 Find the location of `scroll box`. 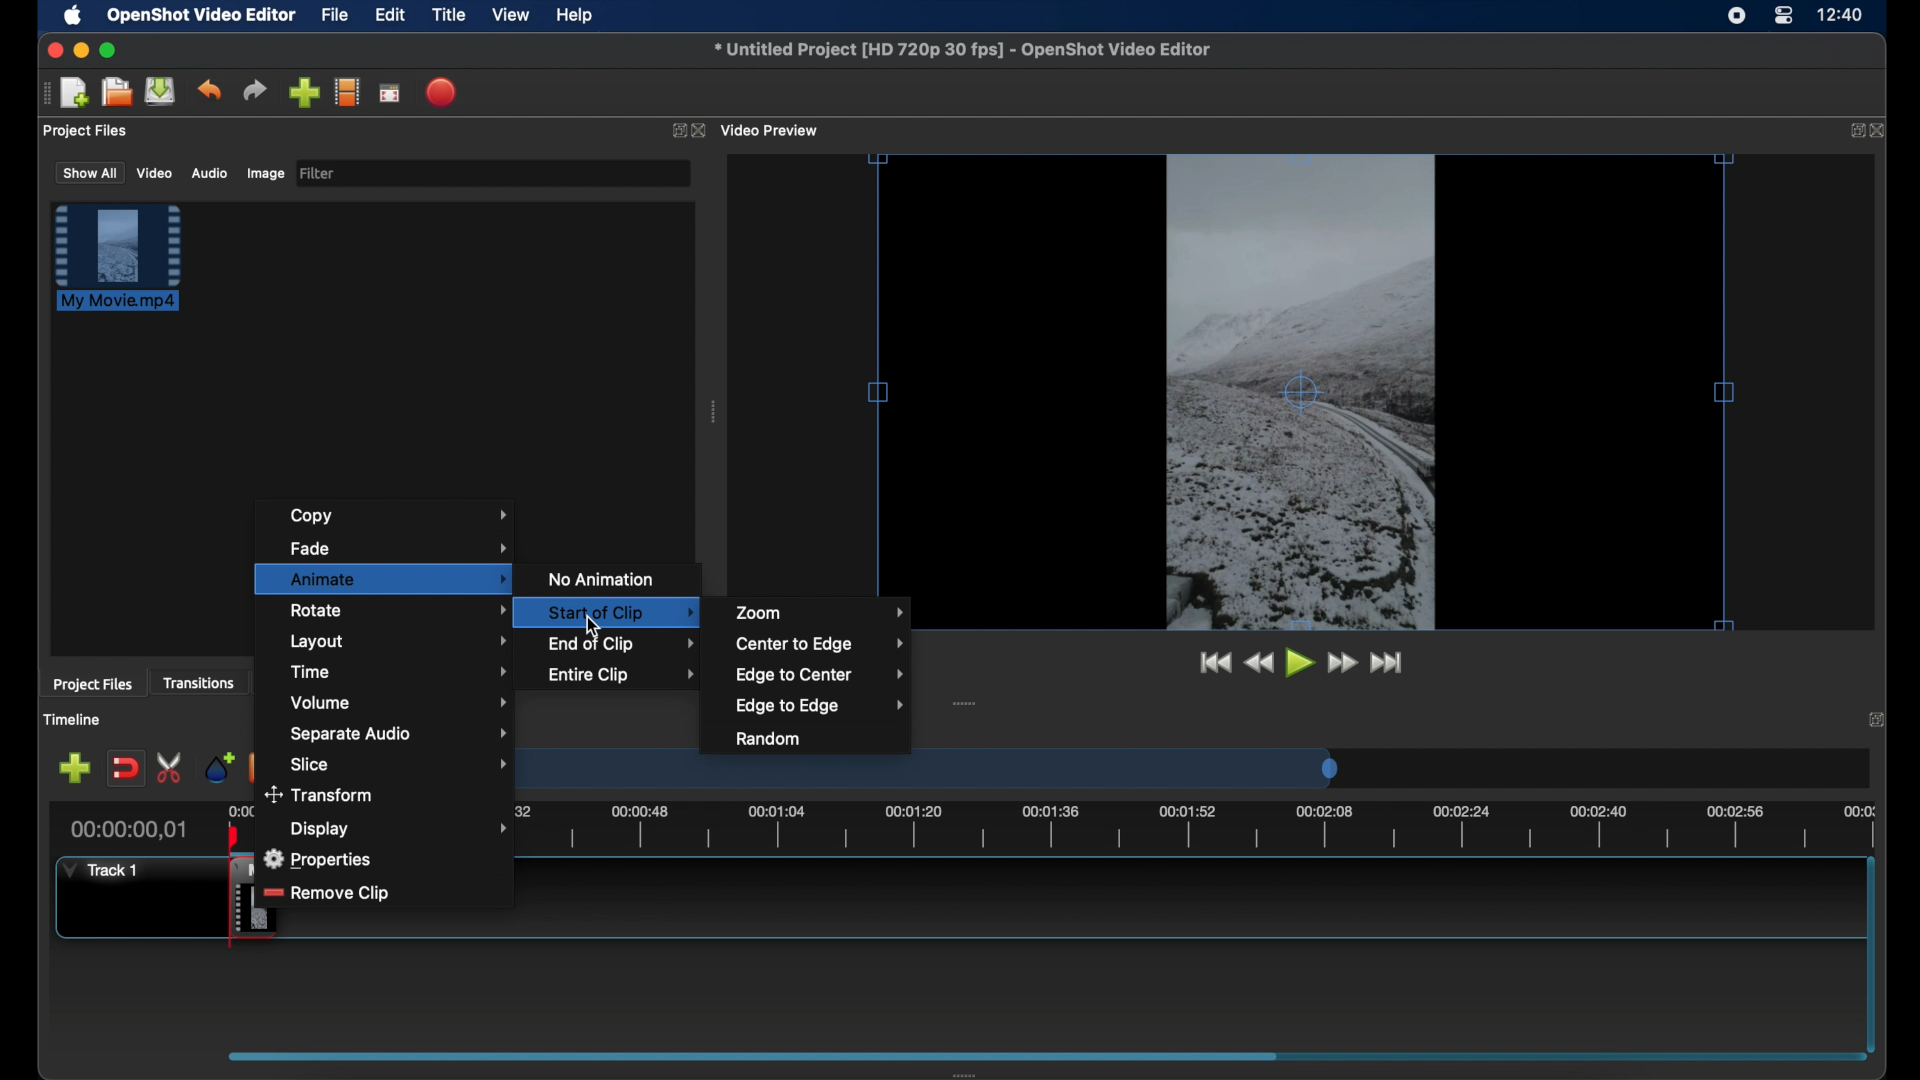

scroll box is located at coordinates (753, 1055).